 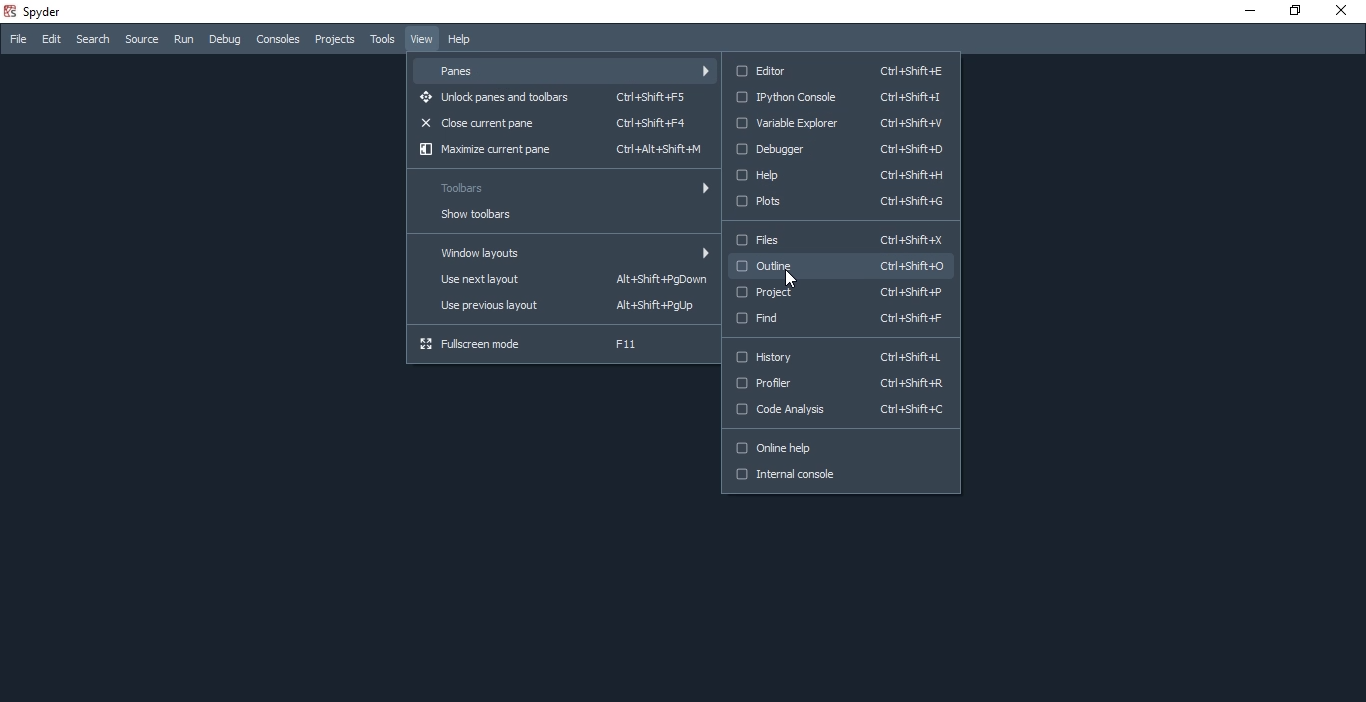 What do you see at coordinates (381, 38) in the screenshot?
I see `Tools` at bounding box center [381, 38].